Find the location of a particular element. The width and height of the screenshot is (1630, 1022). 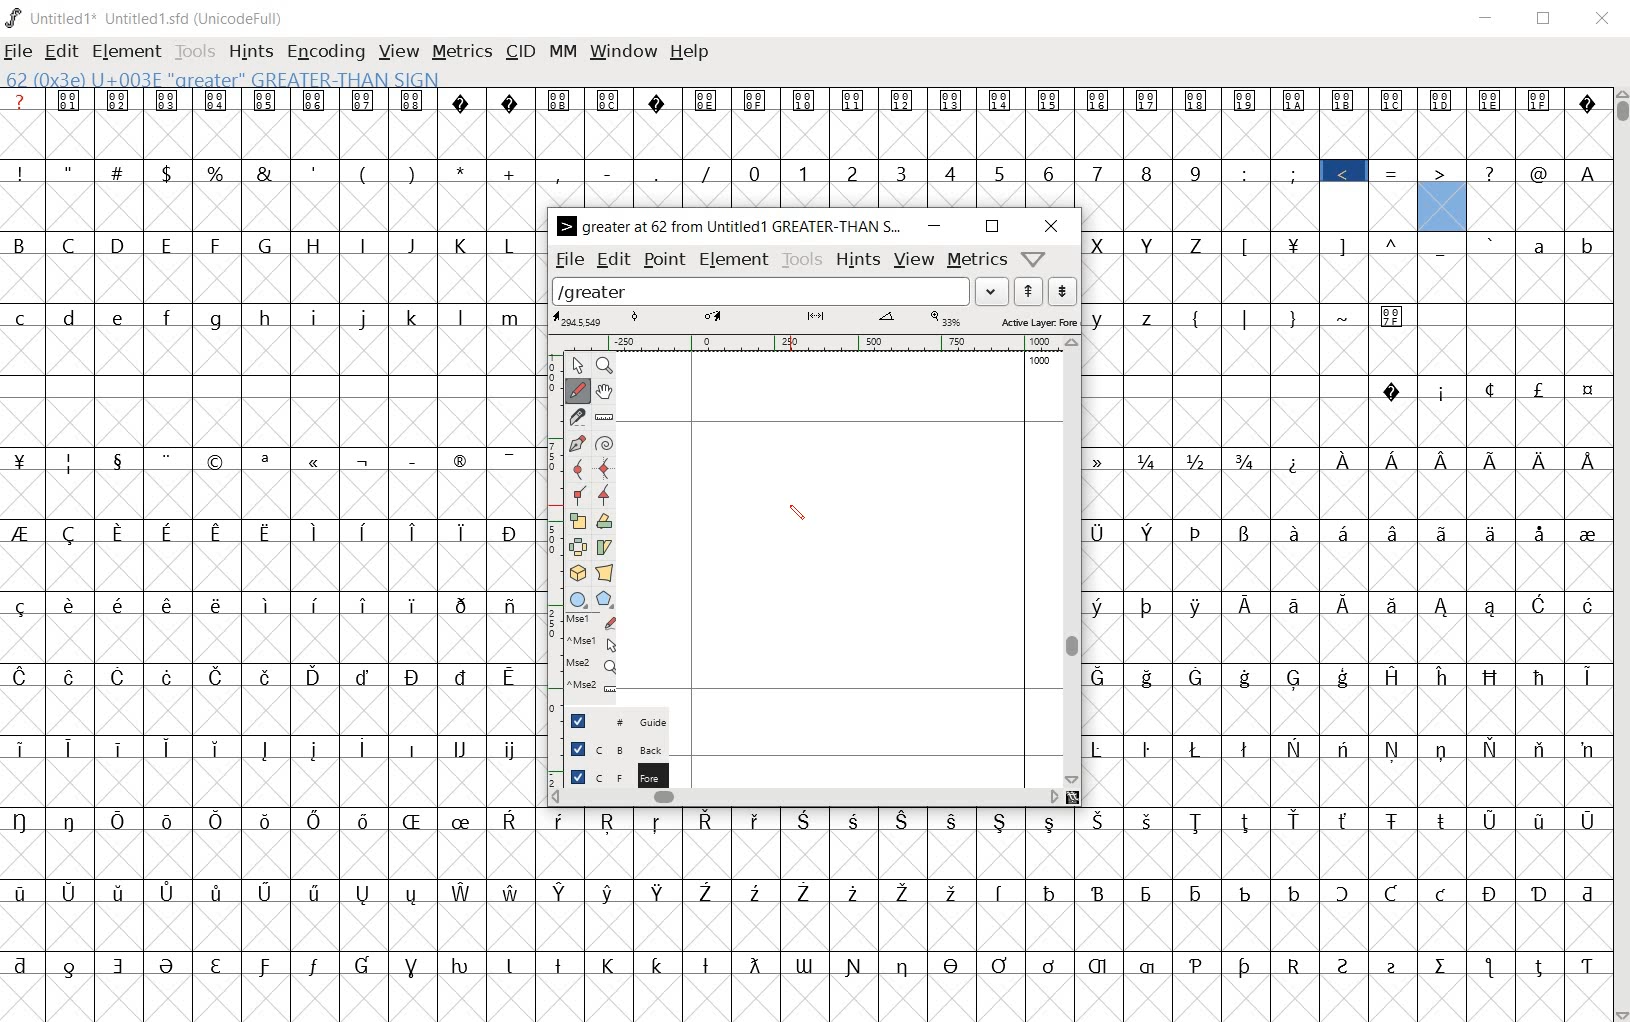

point is located at coordinates (665, 260).